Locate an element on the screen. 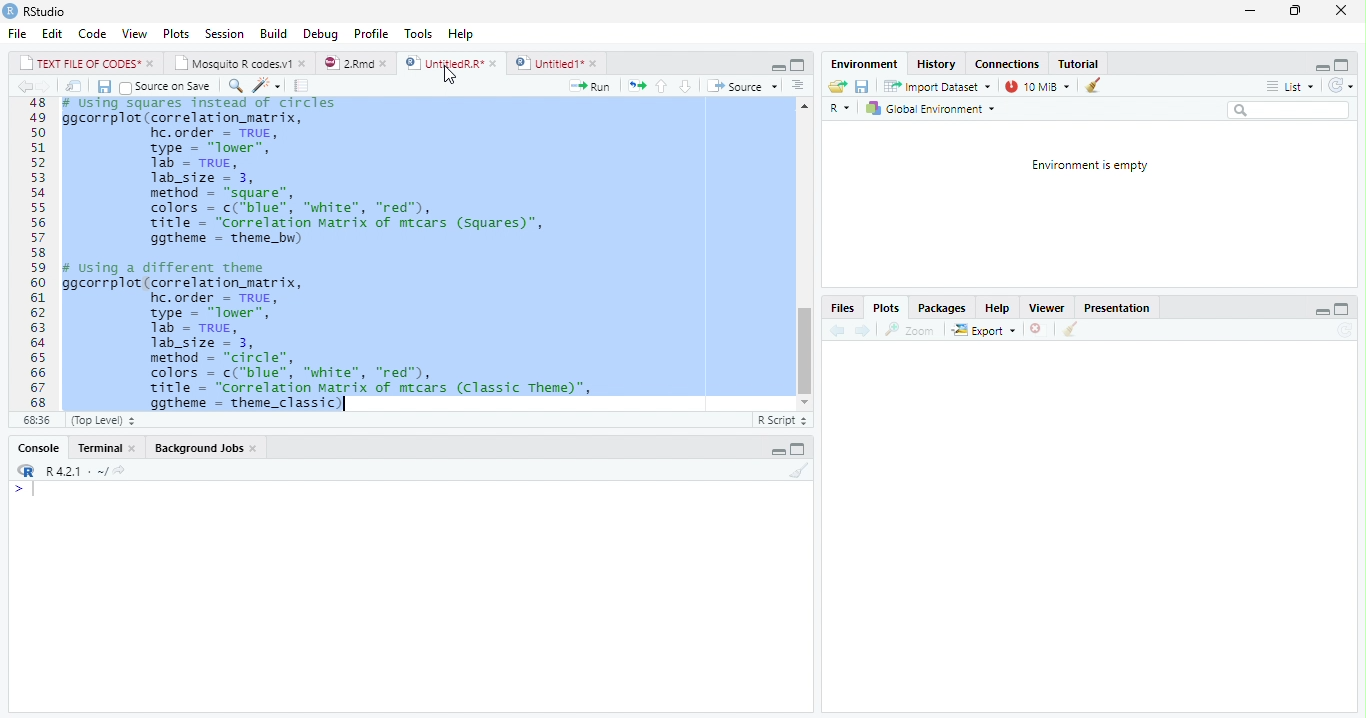 The width and height of the screenshot is (1366, 718). clear console is located at coordinates (800, 471).